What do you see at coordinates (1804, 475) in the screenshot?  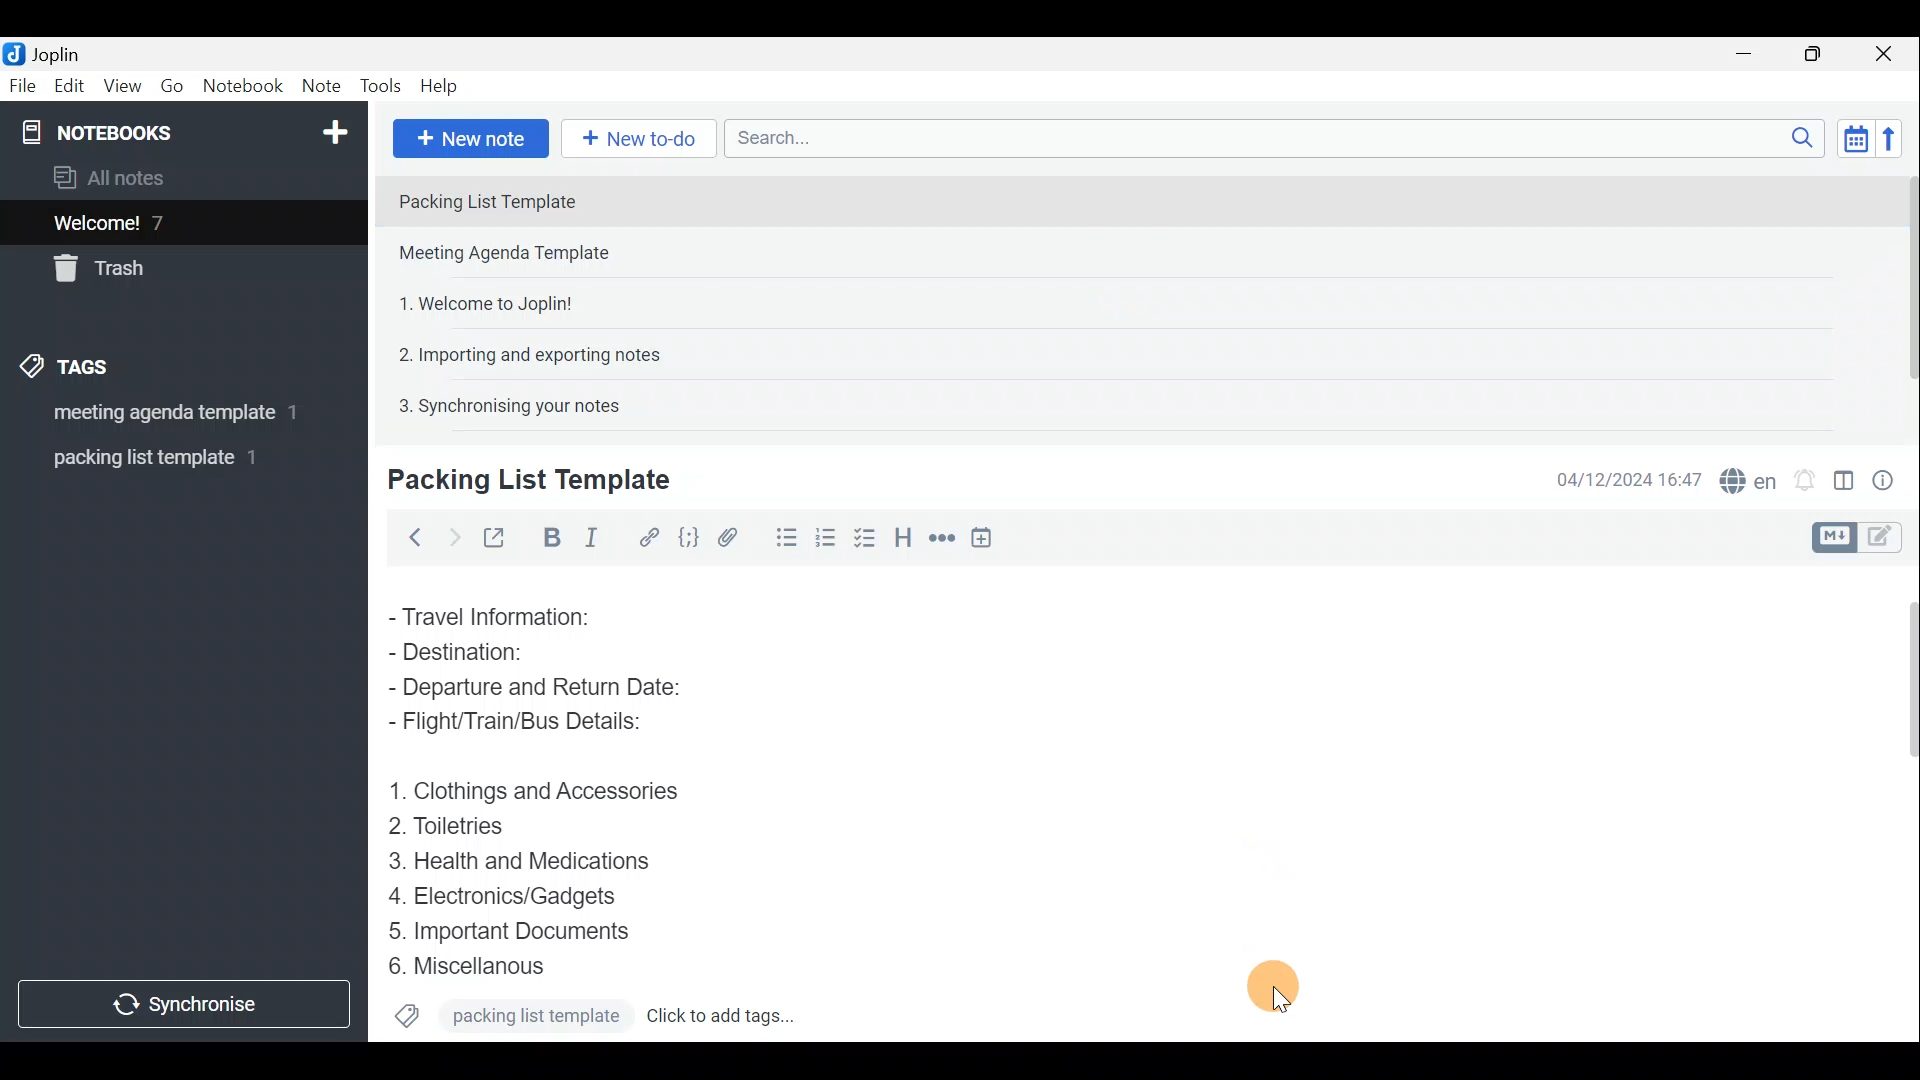 I see `Set alarm` at bounding box center [1804, 475].